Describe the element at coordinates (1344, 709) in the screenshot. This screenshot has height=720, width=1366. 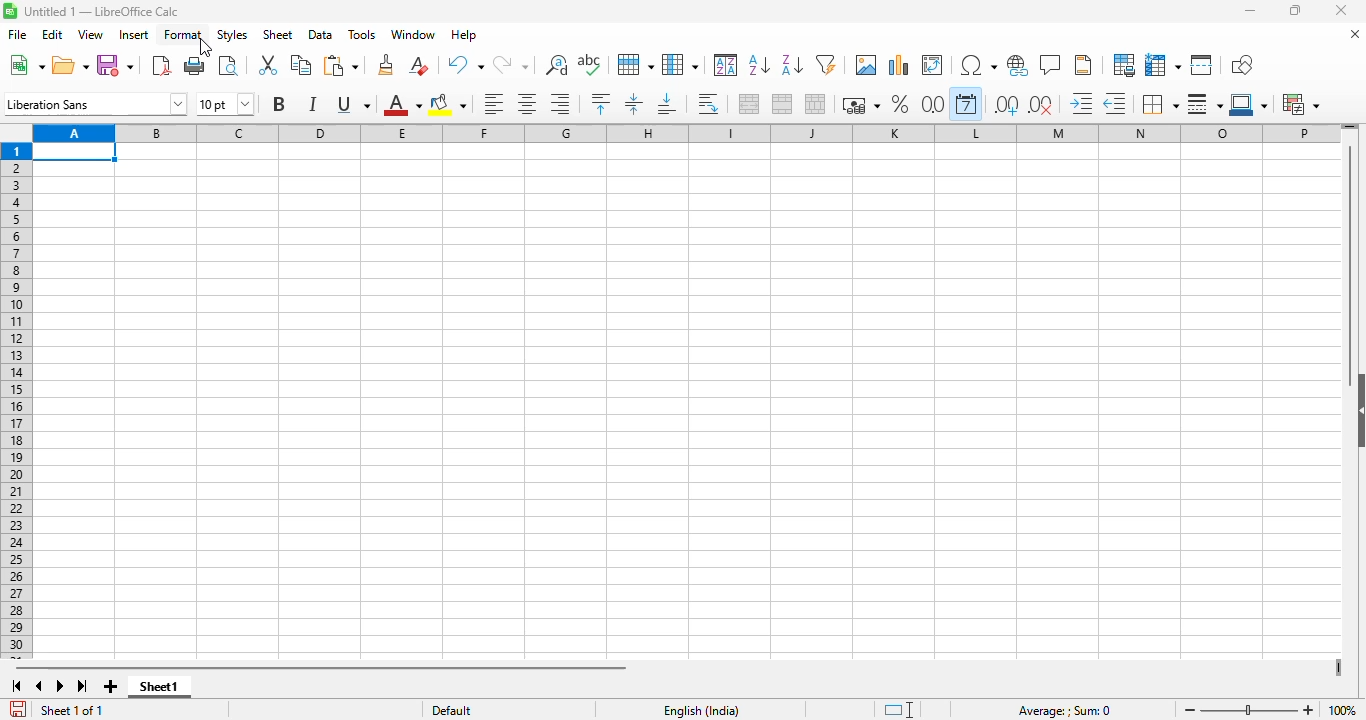
I see `zoom factor` at that location.